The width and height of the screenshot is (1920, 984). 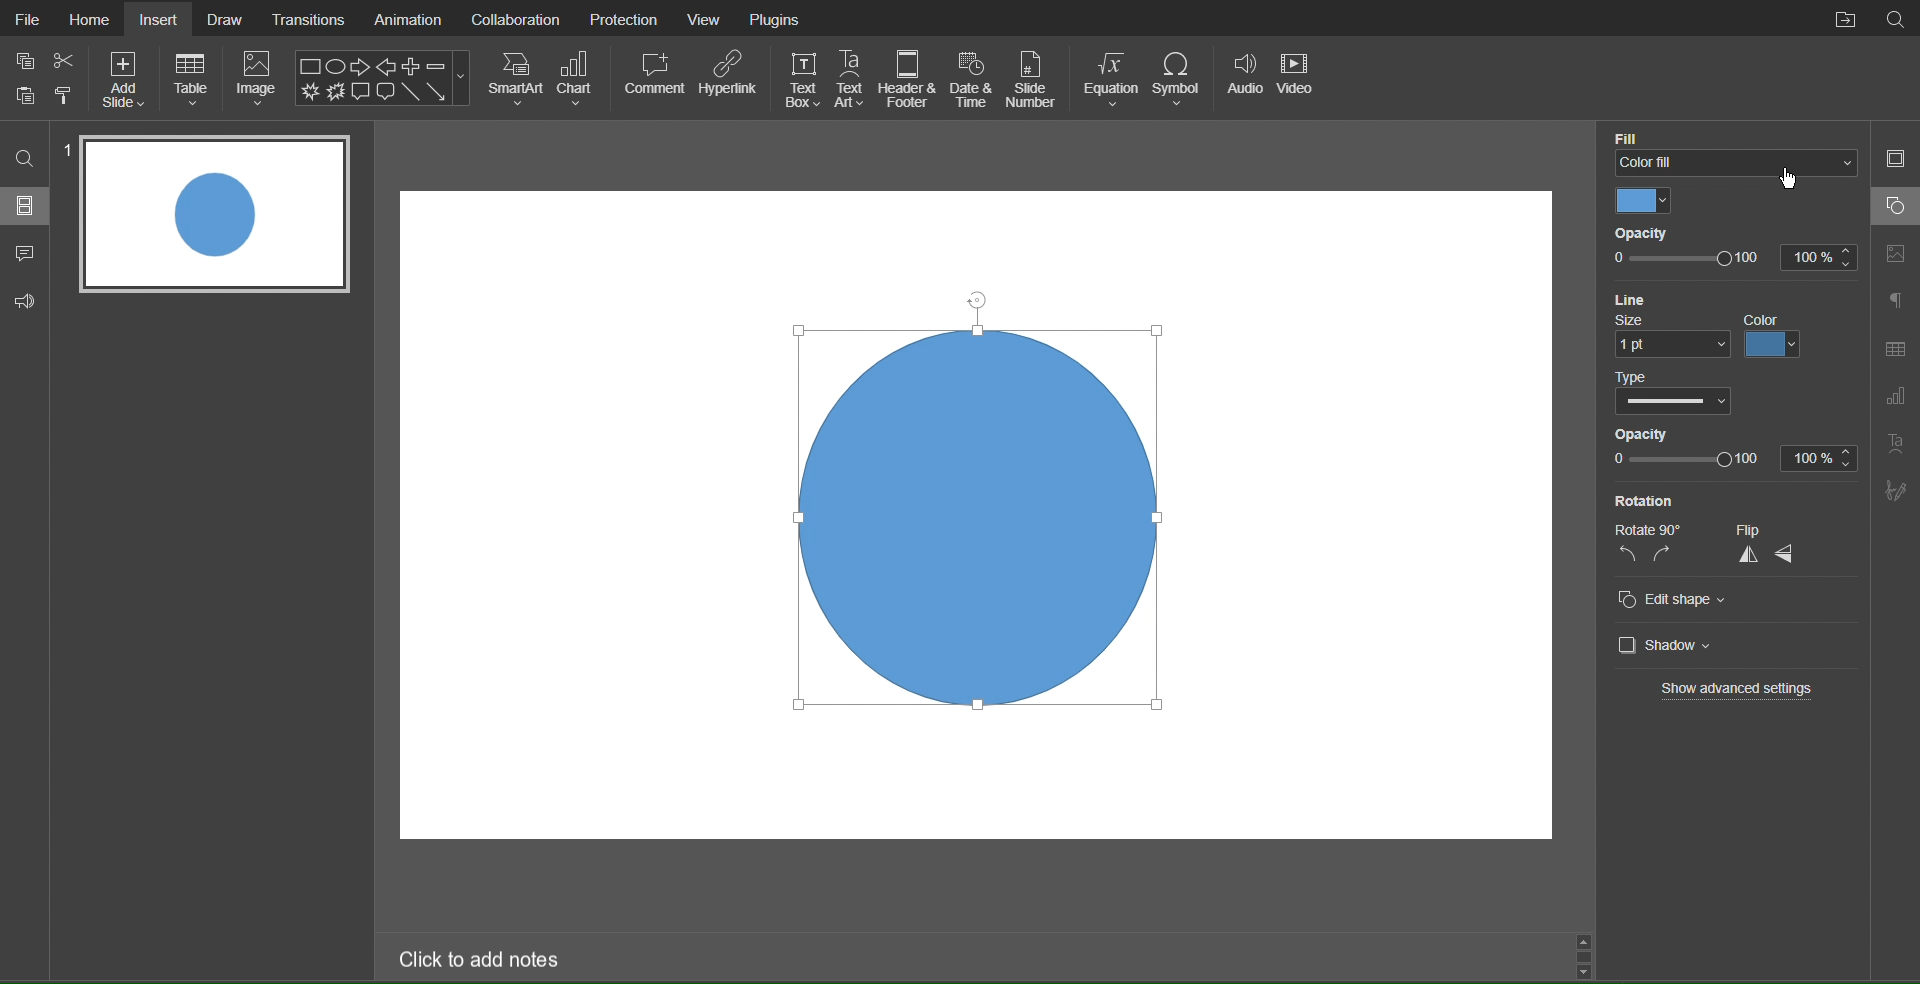 I want to click on flip sideways, so click(x=1800, y=559).